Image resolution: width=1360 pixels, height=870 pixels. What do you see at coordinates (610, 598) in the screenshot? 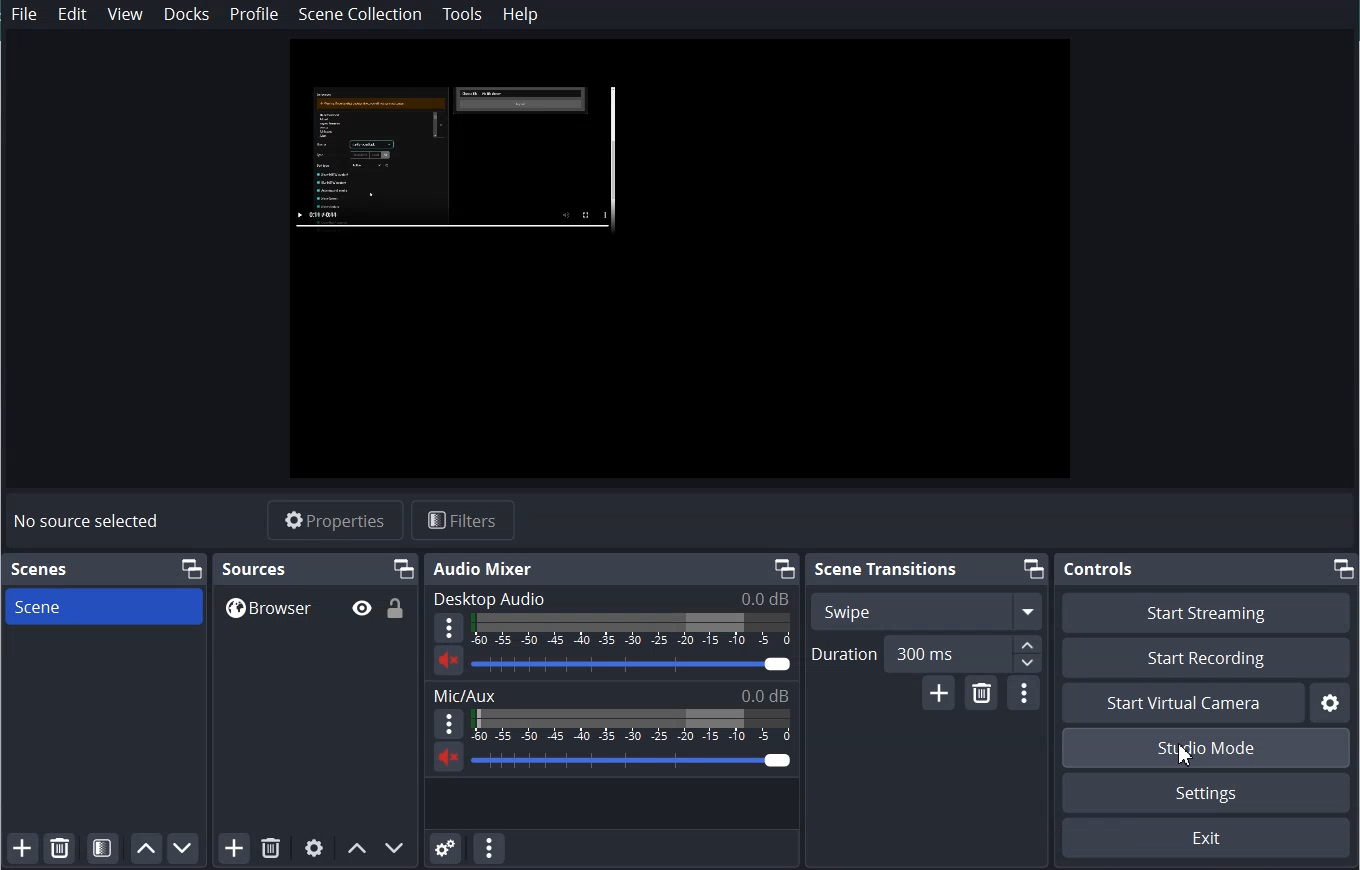
I see `Desktop audio` at bounding box center [610, 598].